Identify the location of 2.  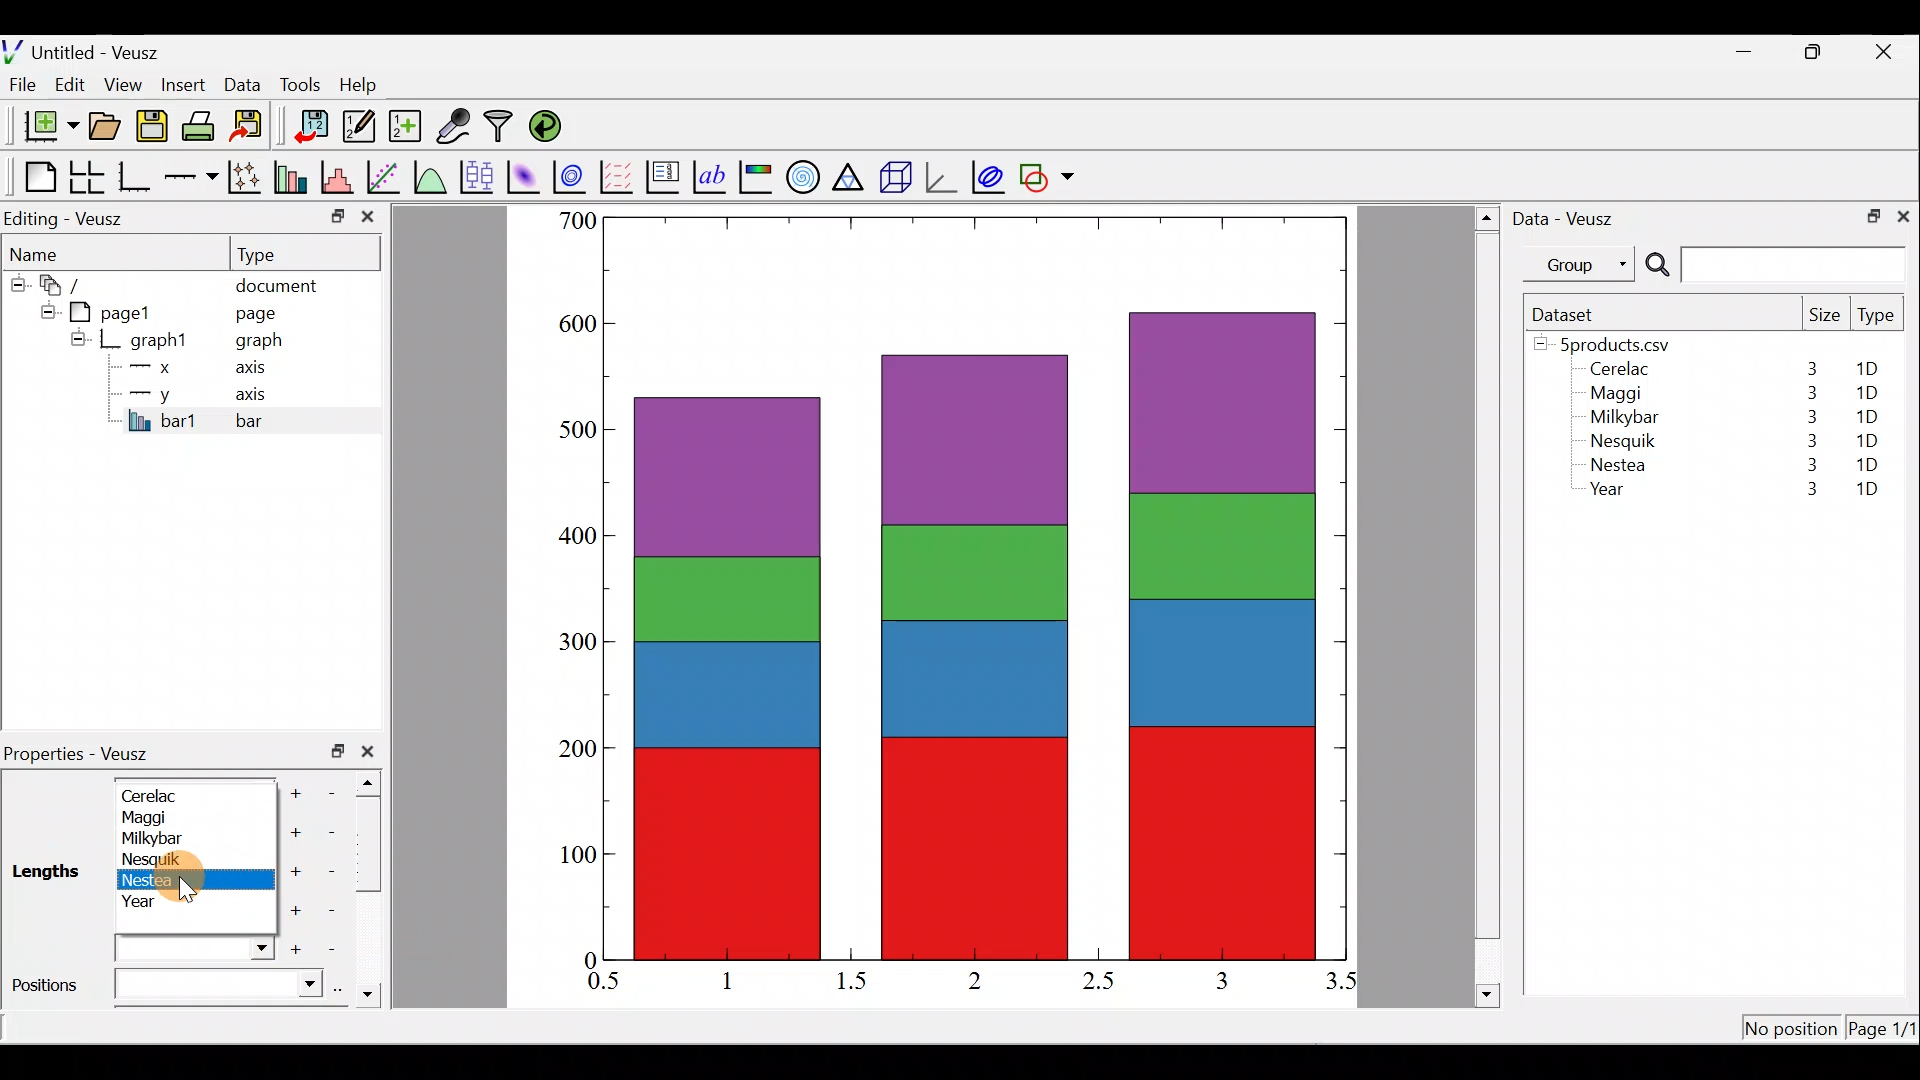
(971, 979).